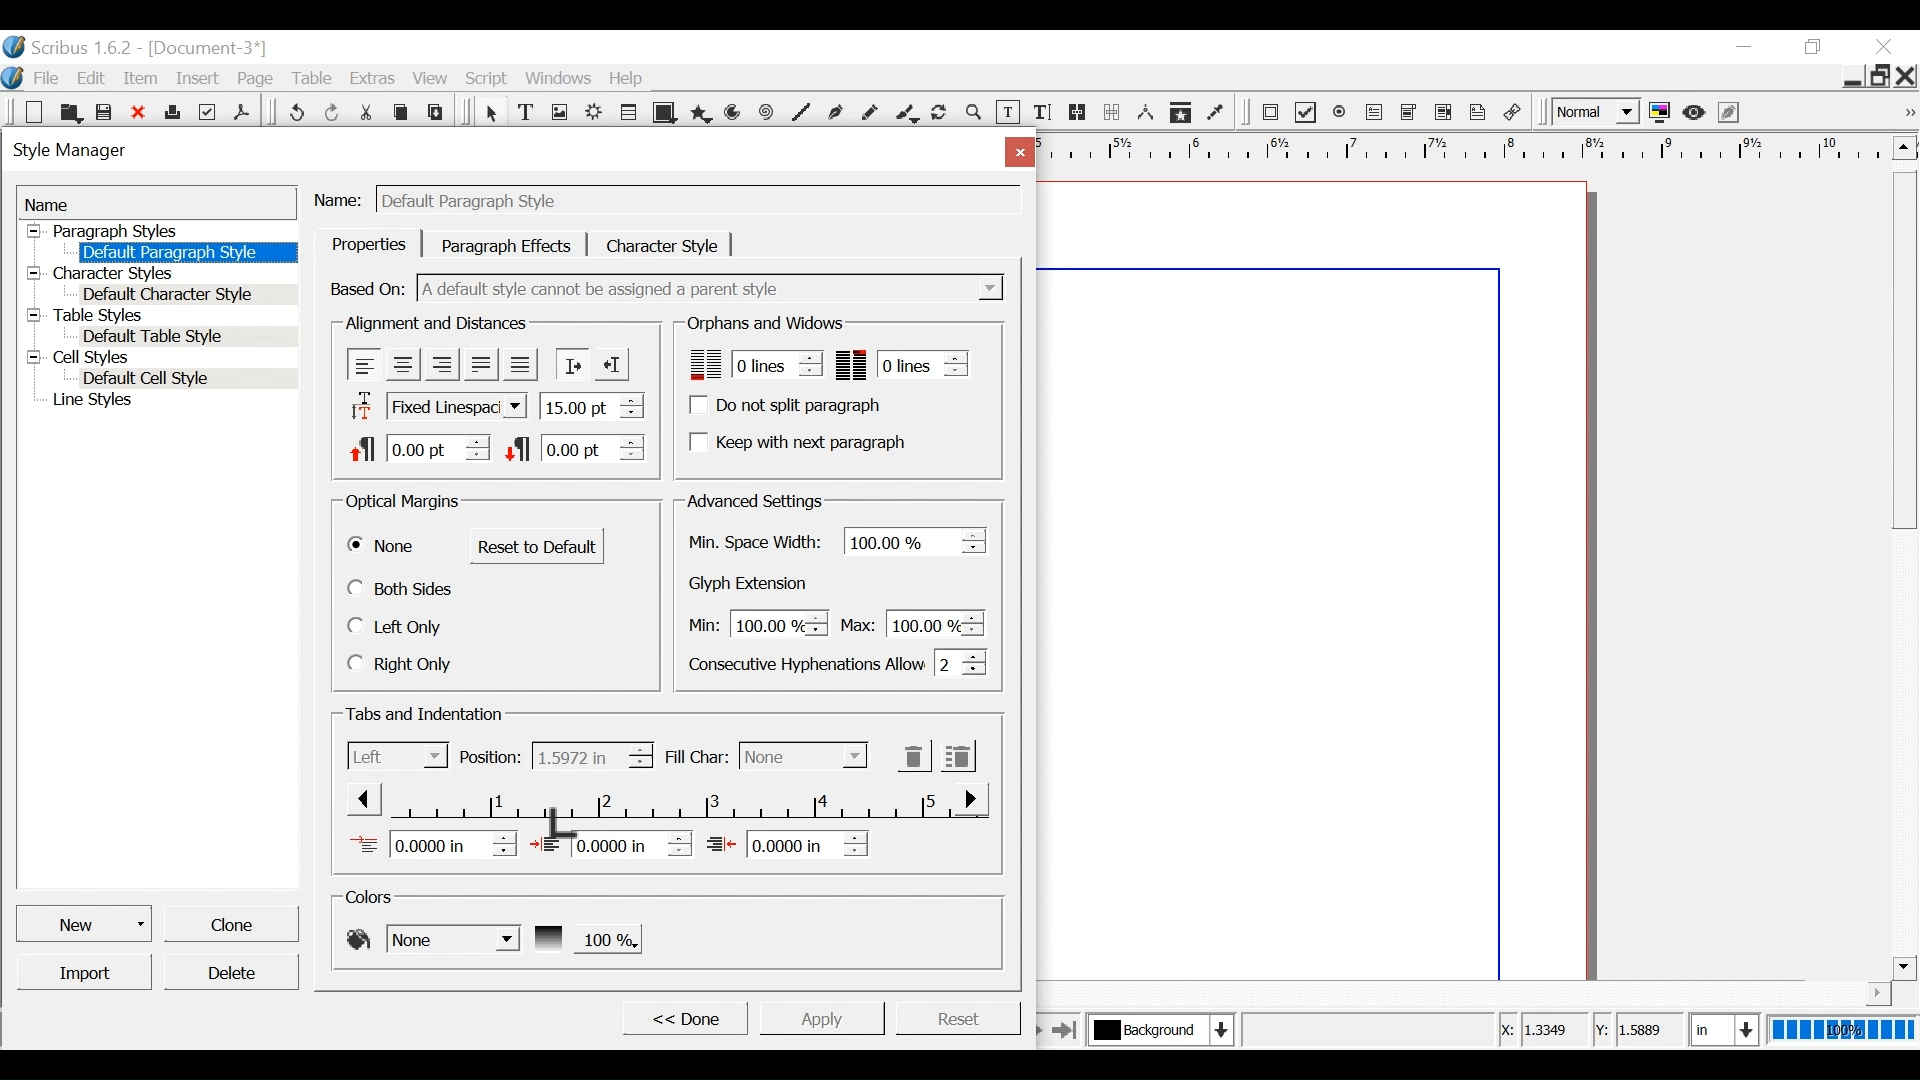  What do you see at coordinates (427, 715) in the screenshot?
I see `Tabs and Indentation` at bounding box center [427, 715].